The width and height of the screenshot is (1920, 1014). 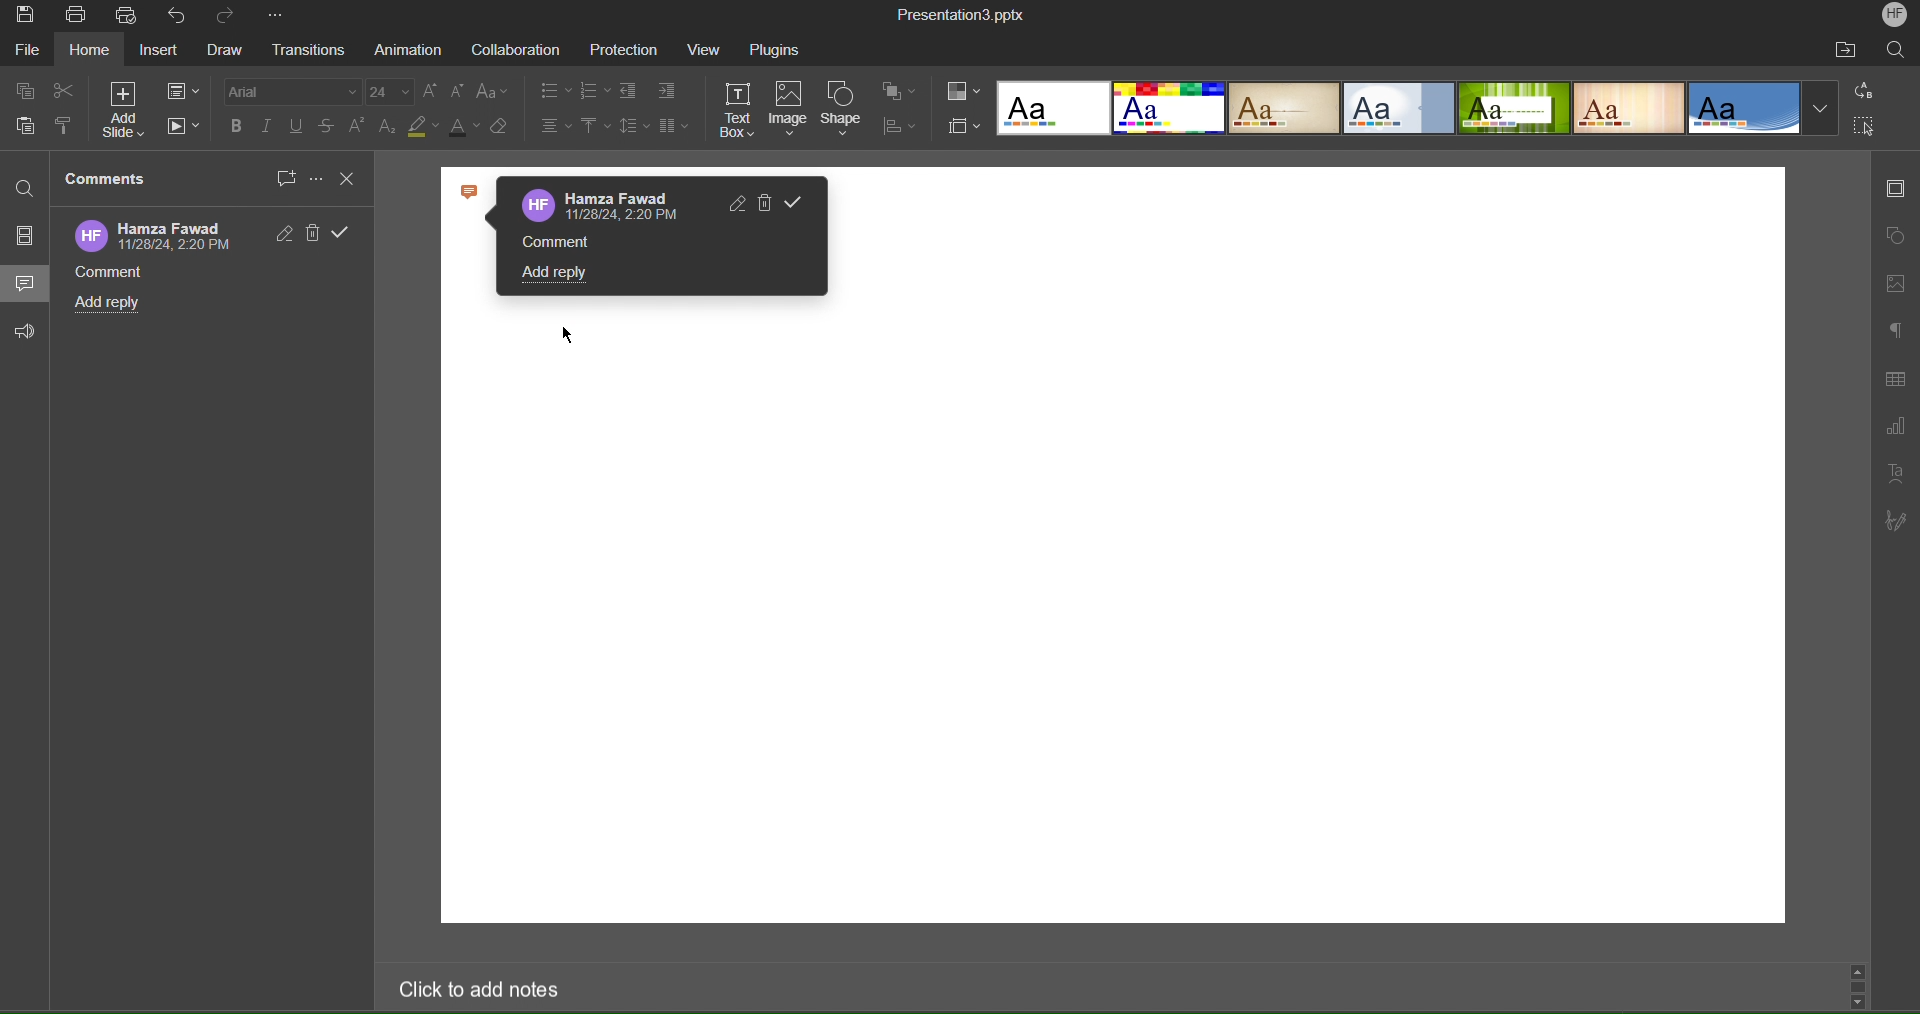 I want to click on Text Box, so click(x=741, y=110).